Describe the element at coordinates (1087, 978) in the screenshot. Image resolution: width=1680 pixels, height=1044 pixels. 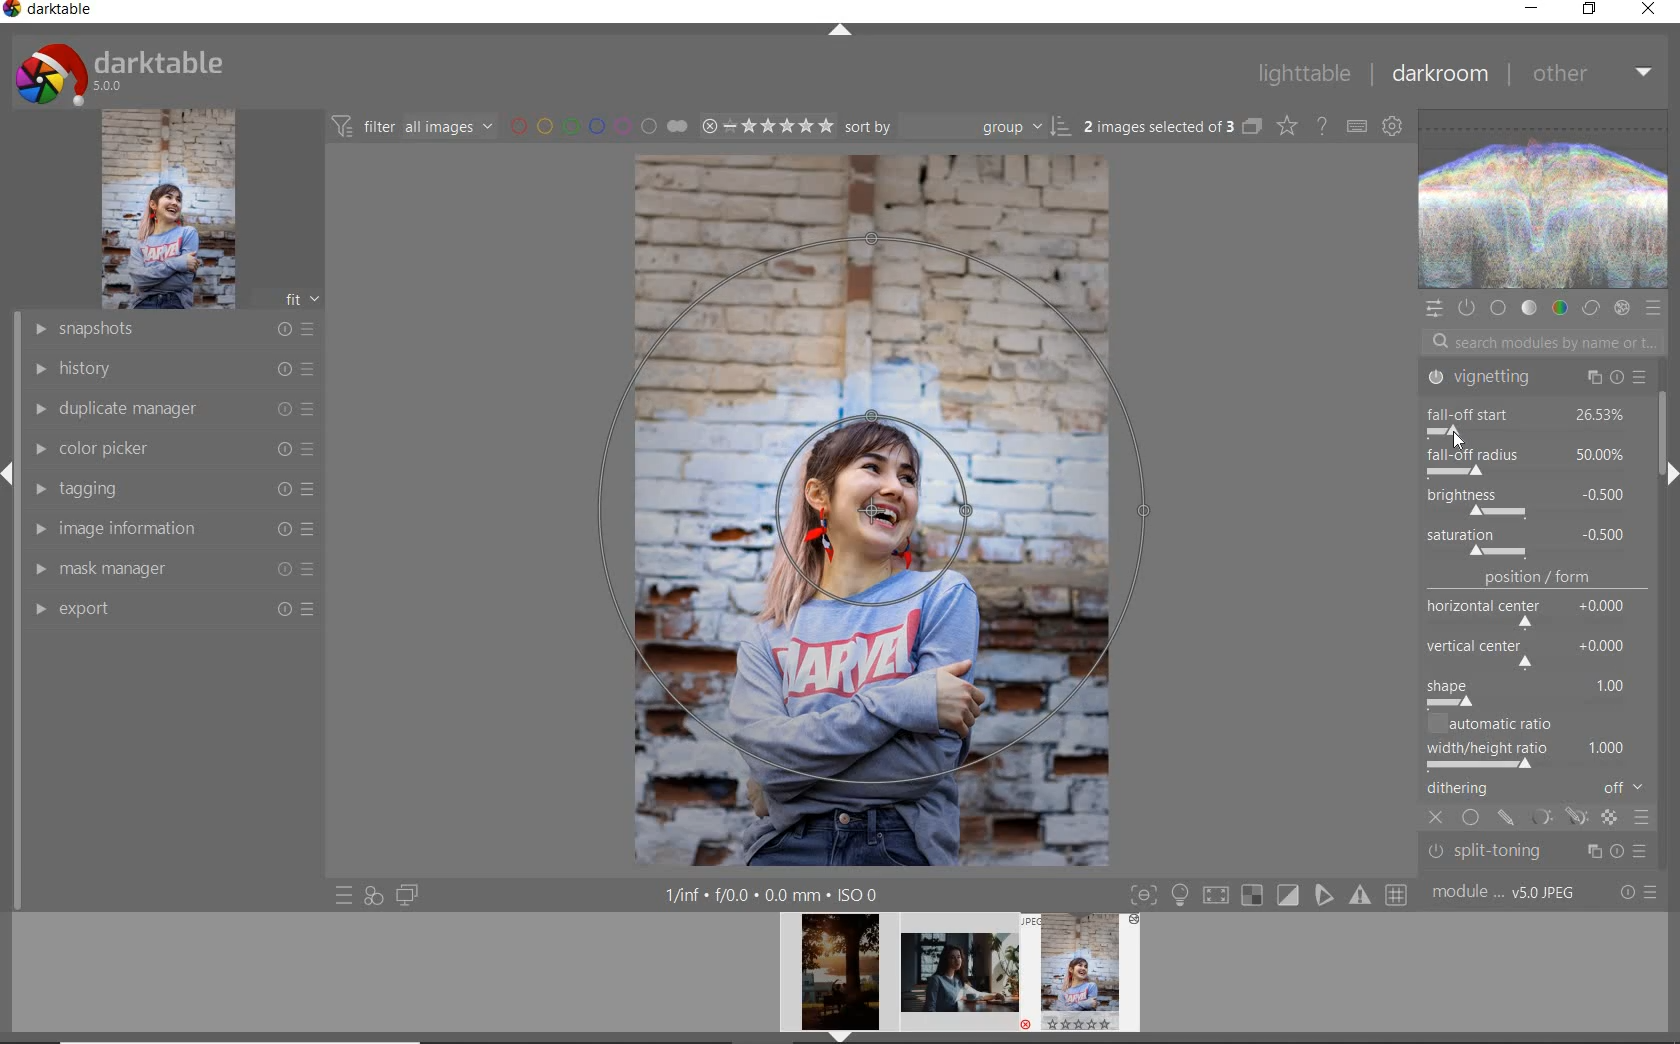
I see `image preview` at that location.